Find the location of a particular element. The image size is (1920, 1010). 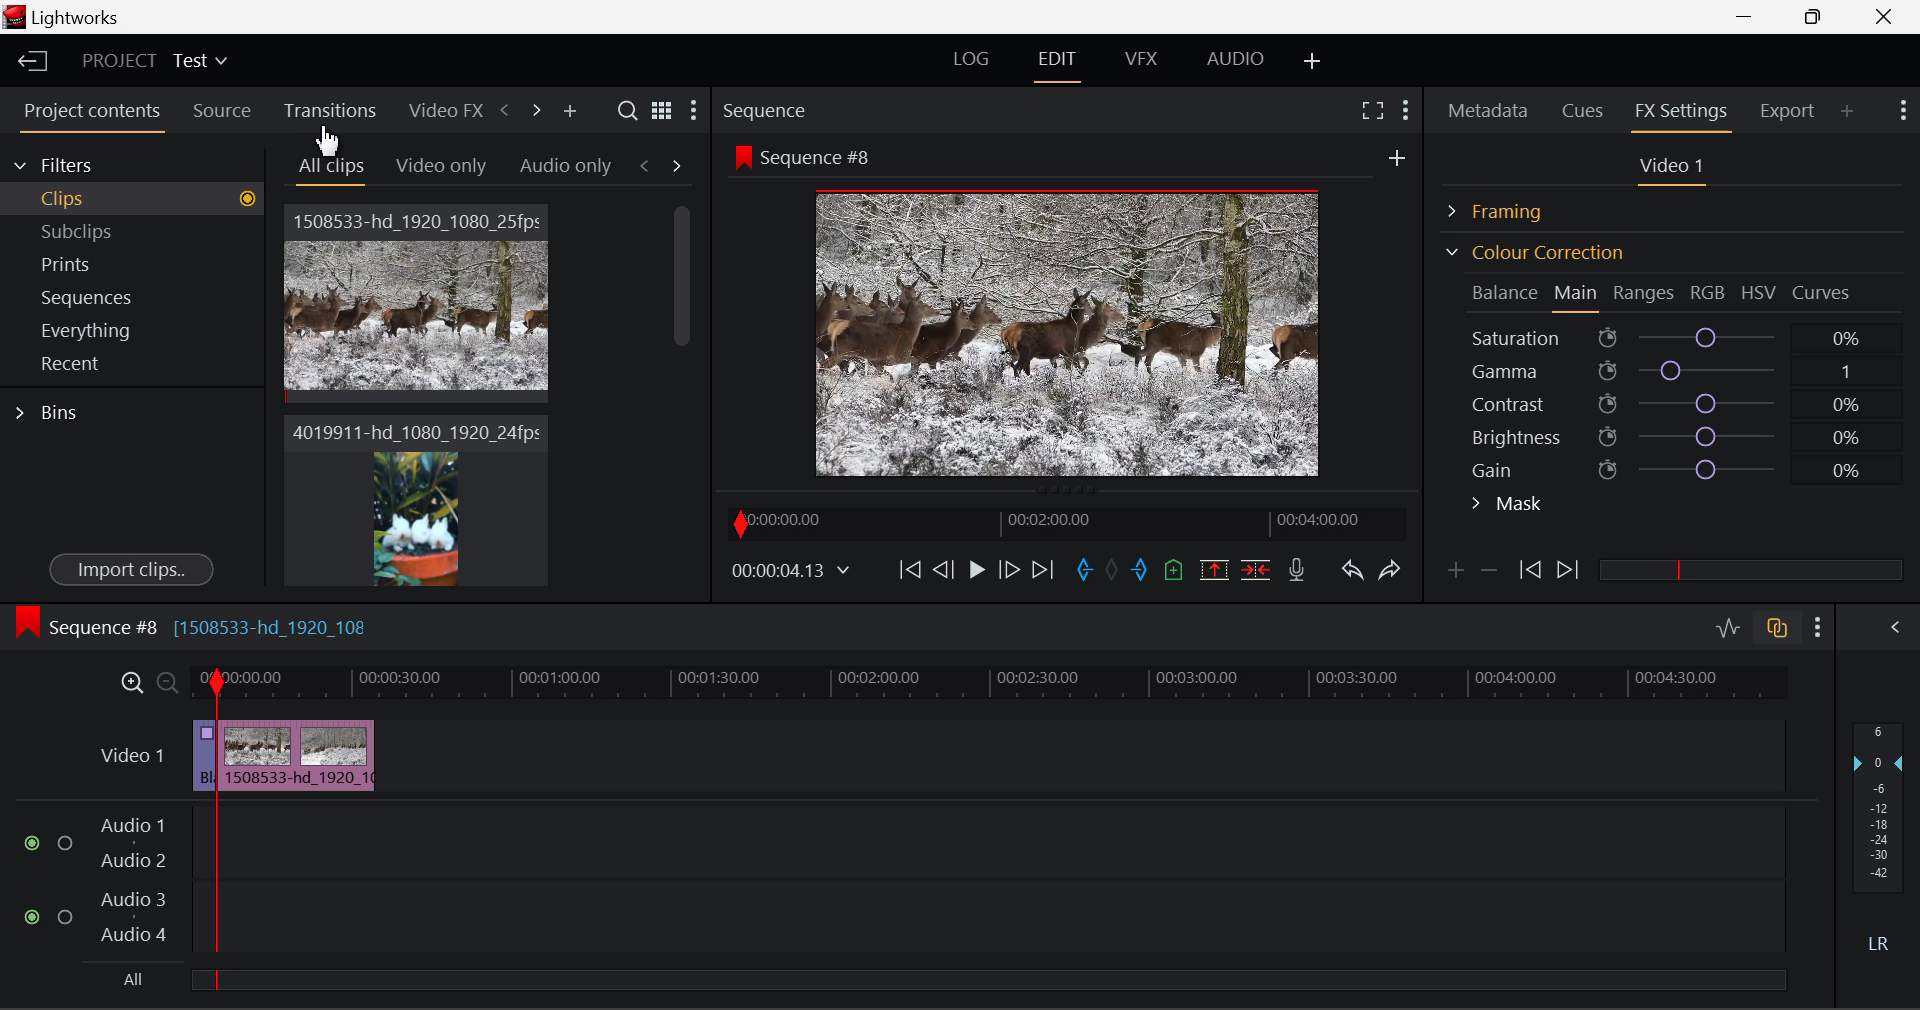

Background changed is located at coordinates (1073, 315).